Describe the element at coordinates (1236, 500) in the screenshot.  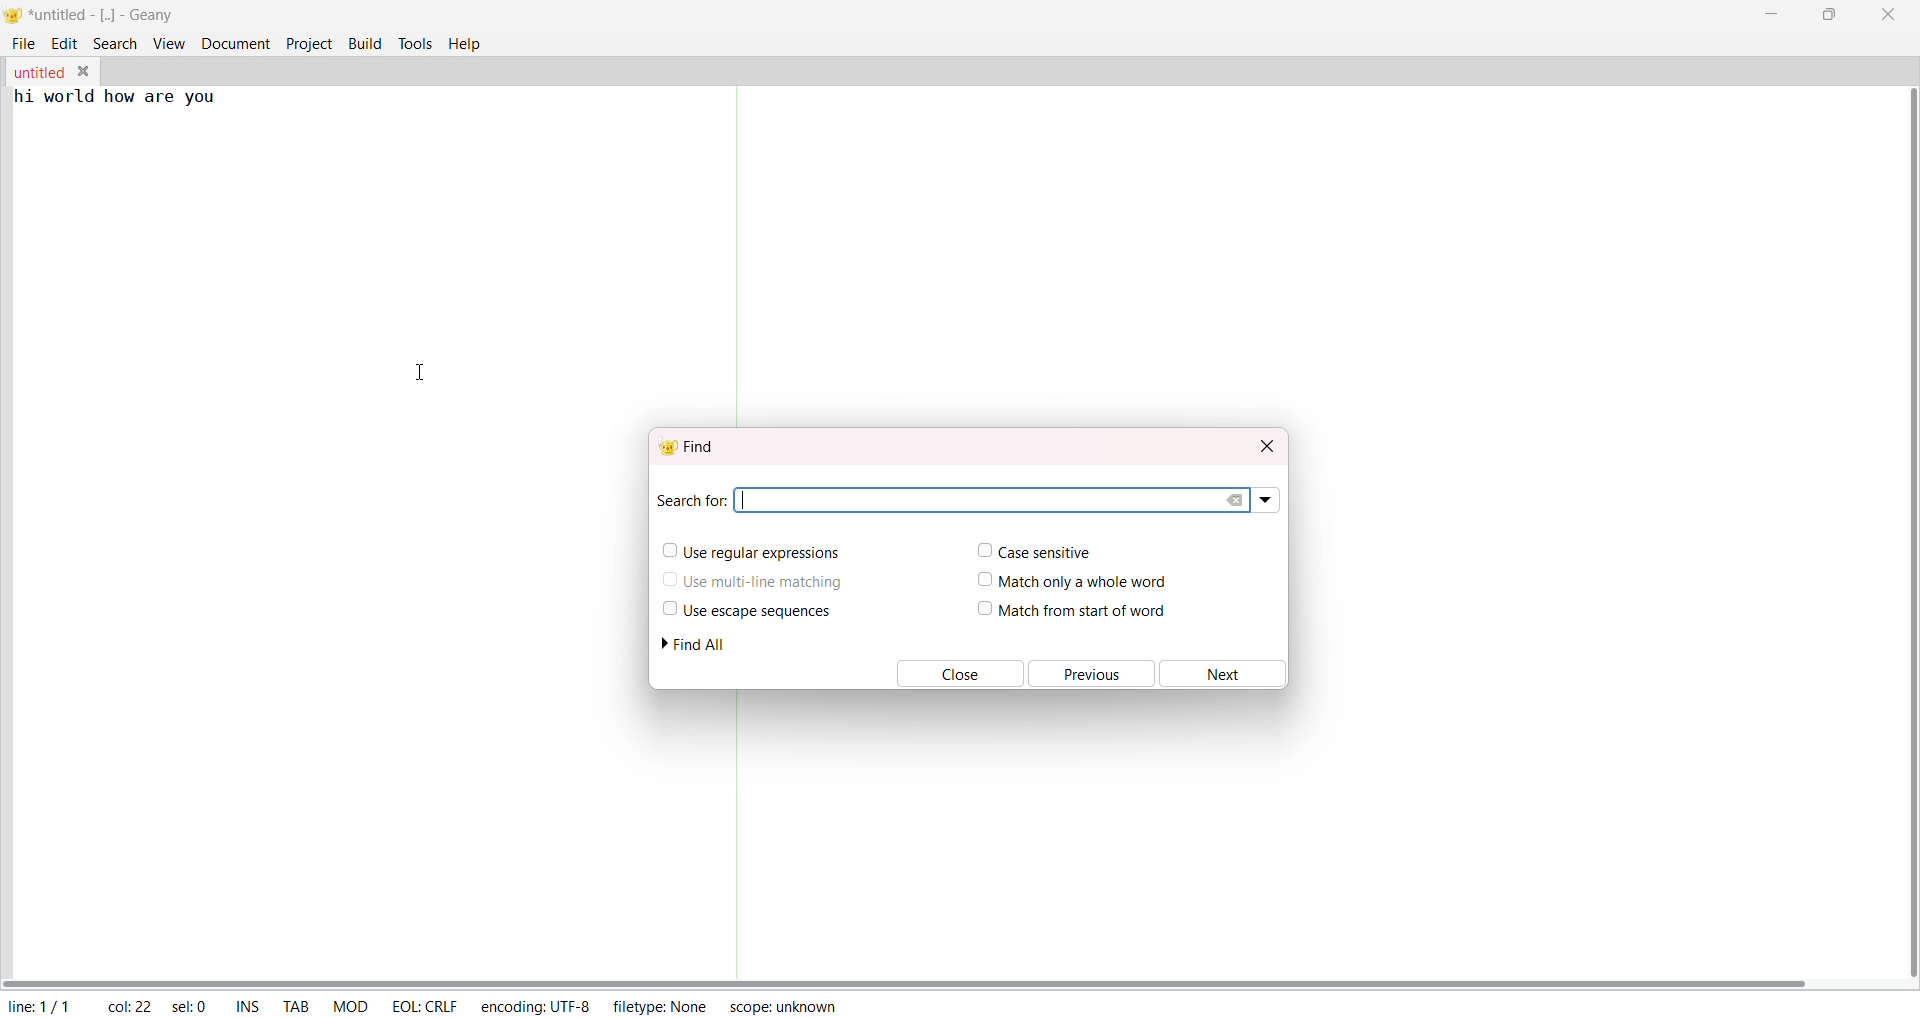
I see `clear search` at that location.